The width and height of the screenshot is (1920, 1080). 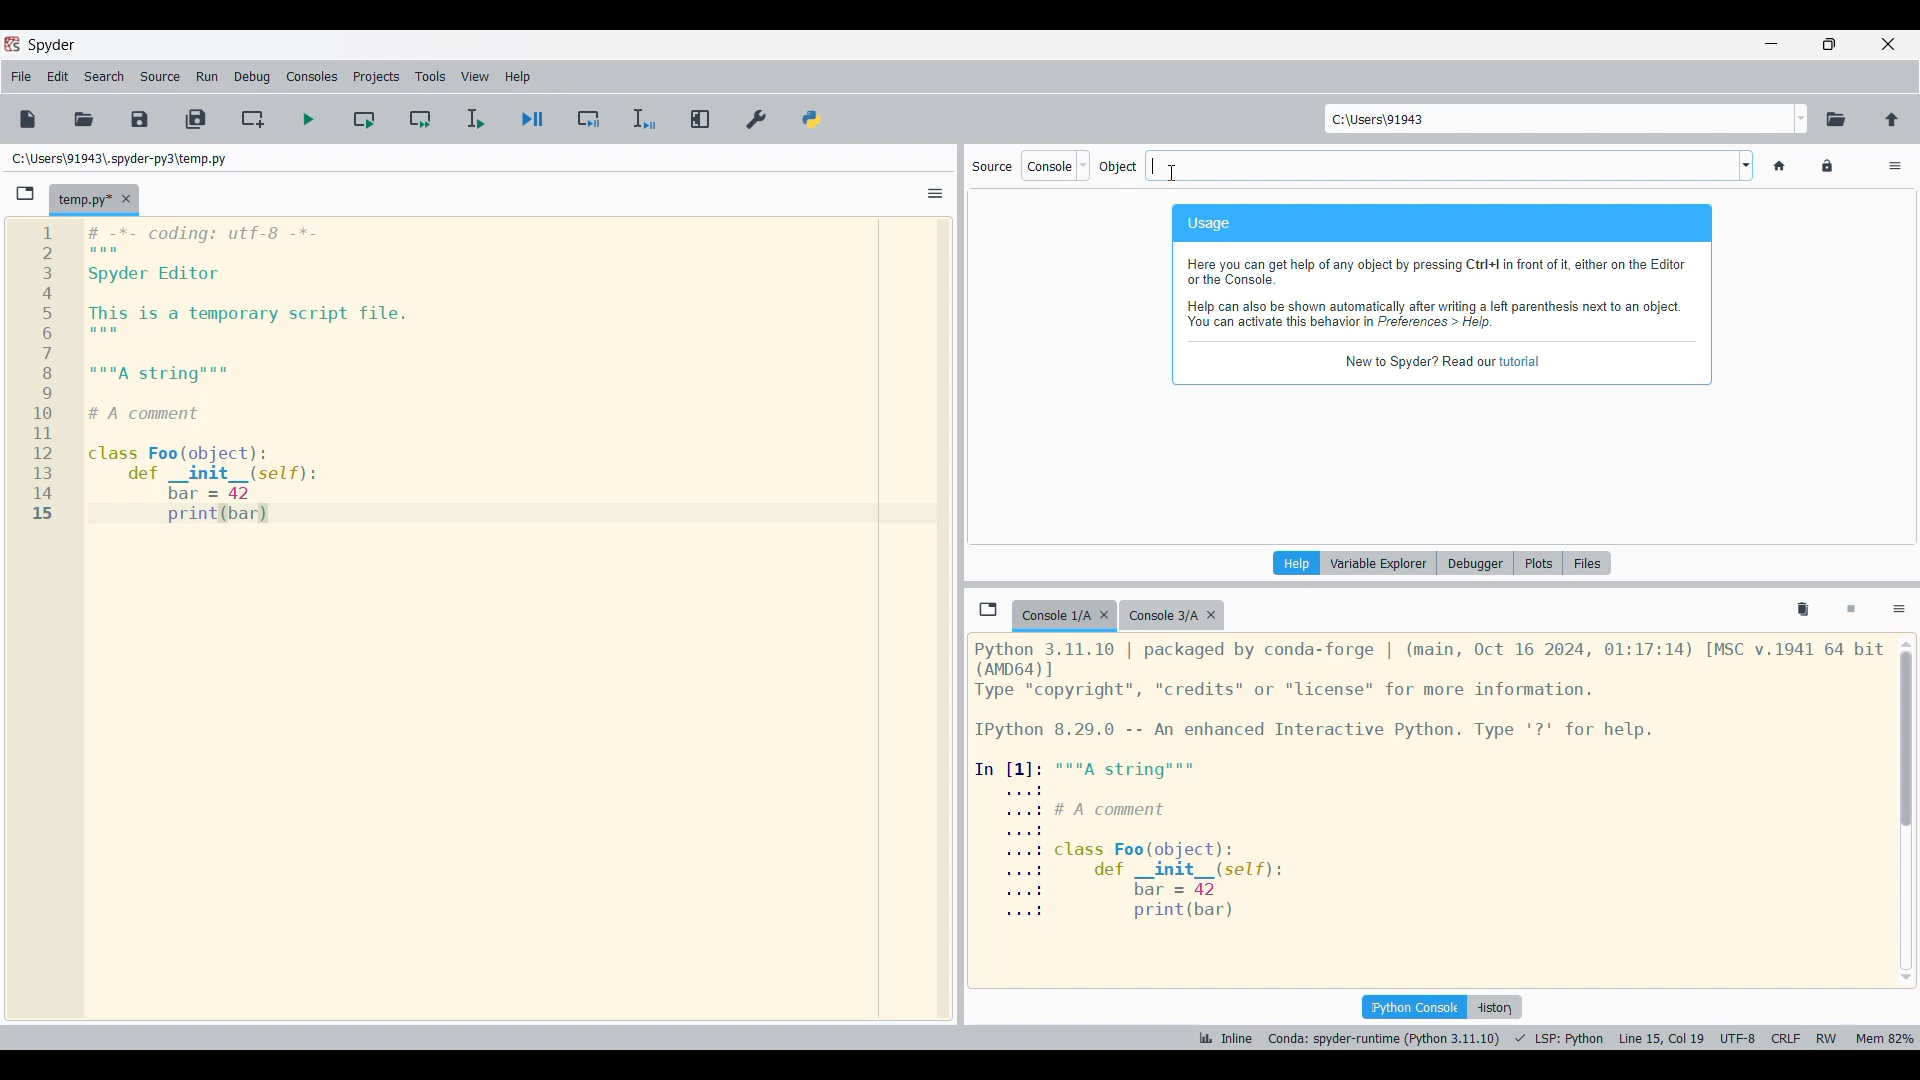 What do you see at coordinates (1909, 814) in the screenshot?
I see `scrollbar` at bounding box center [1909, 814].